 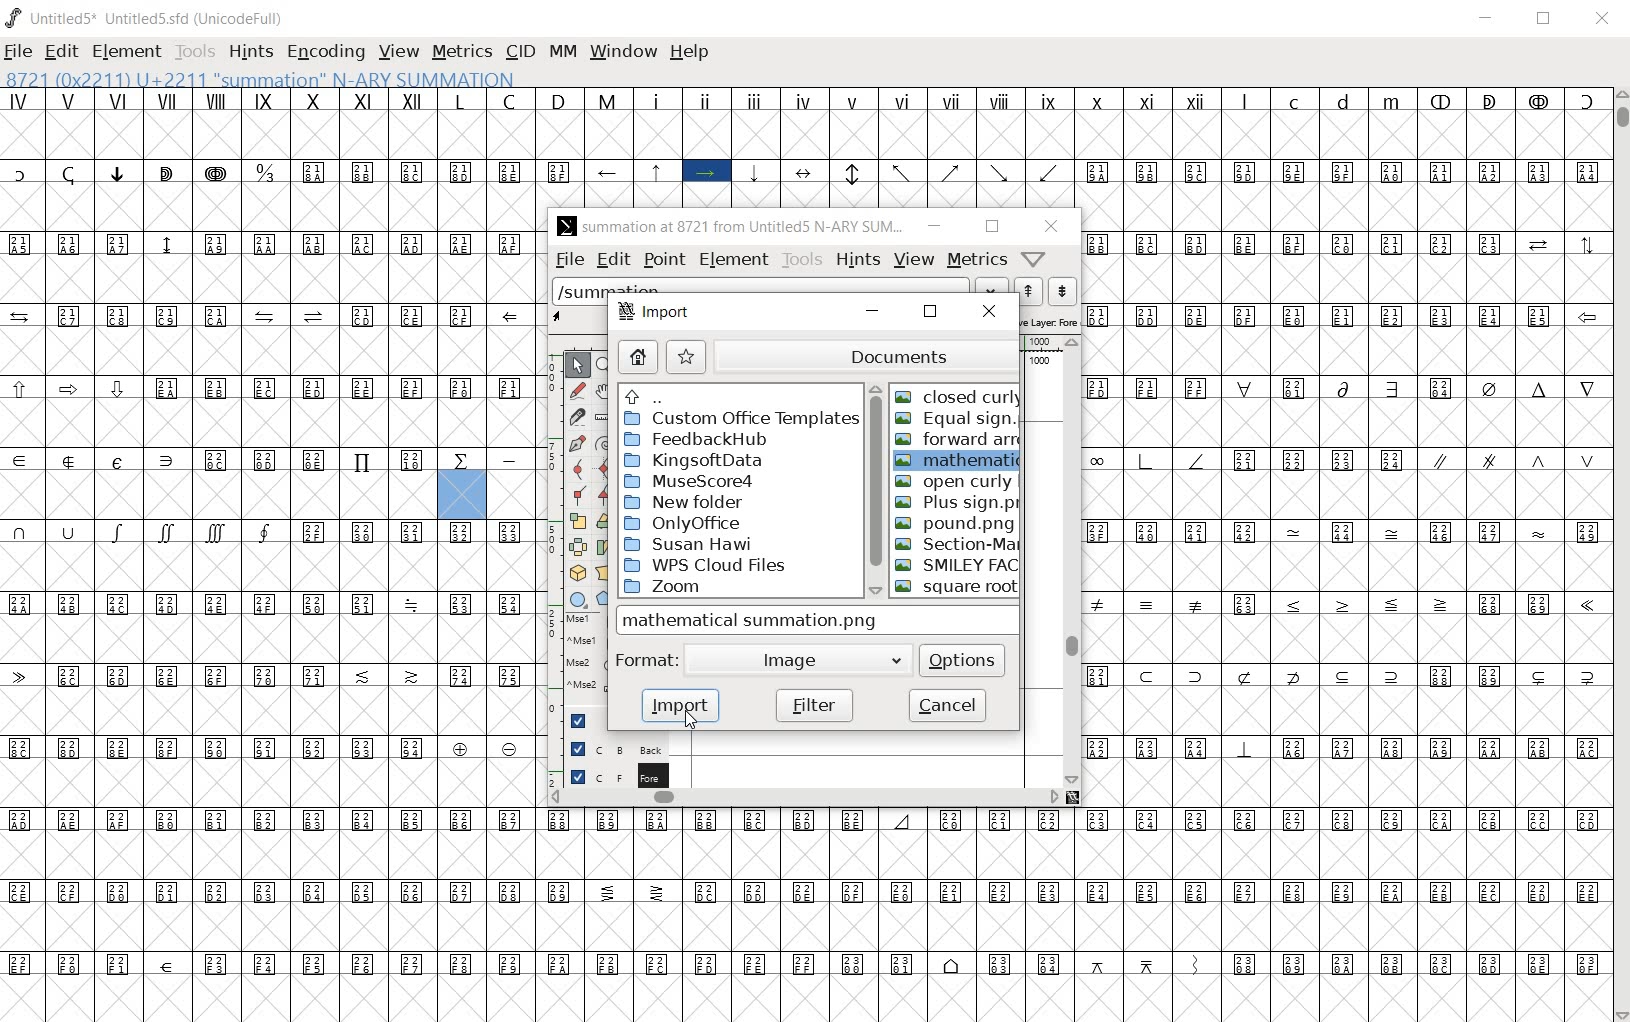 I want to click on custom office templates, so click(x=742, y=419).